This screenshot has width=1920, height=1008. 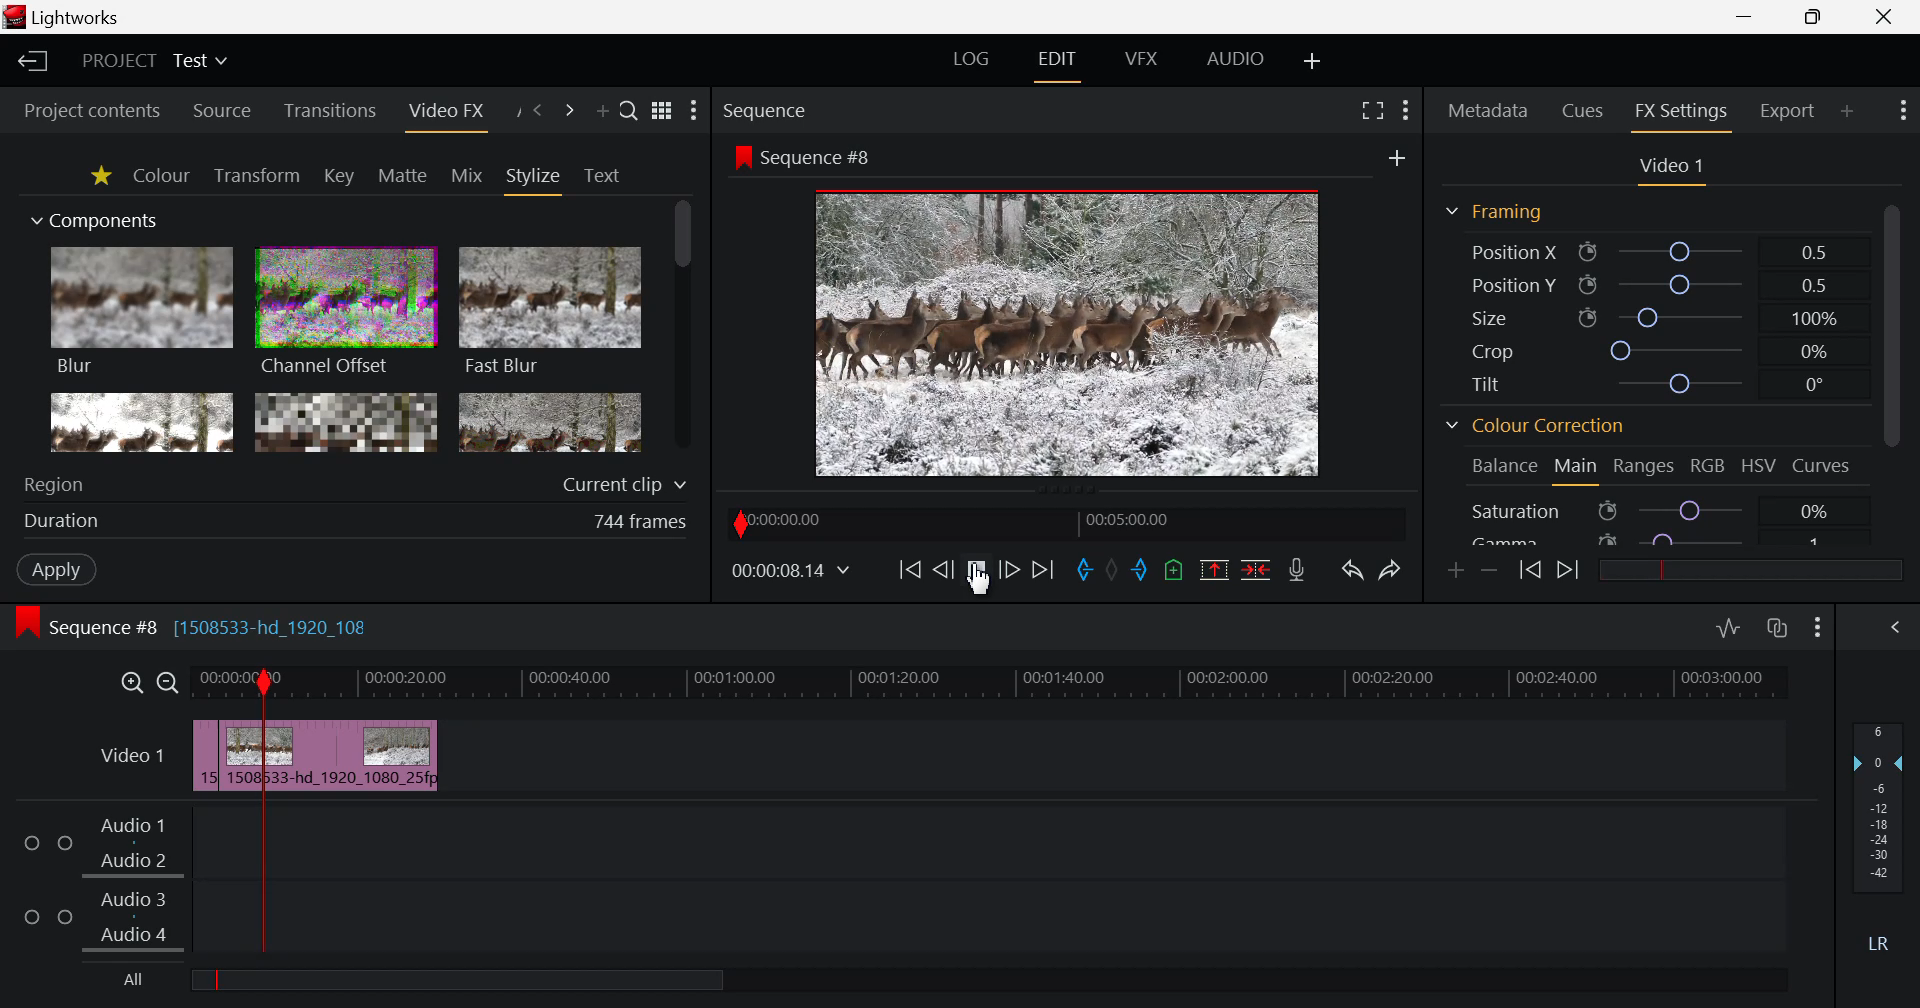 What do you see at coordinates (1574, 469) in the screenshot?
I see `Main Tab Open` at bounding box center [1574, 469].